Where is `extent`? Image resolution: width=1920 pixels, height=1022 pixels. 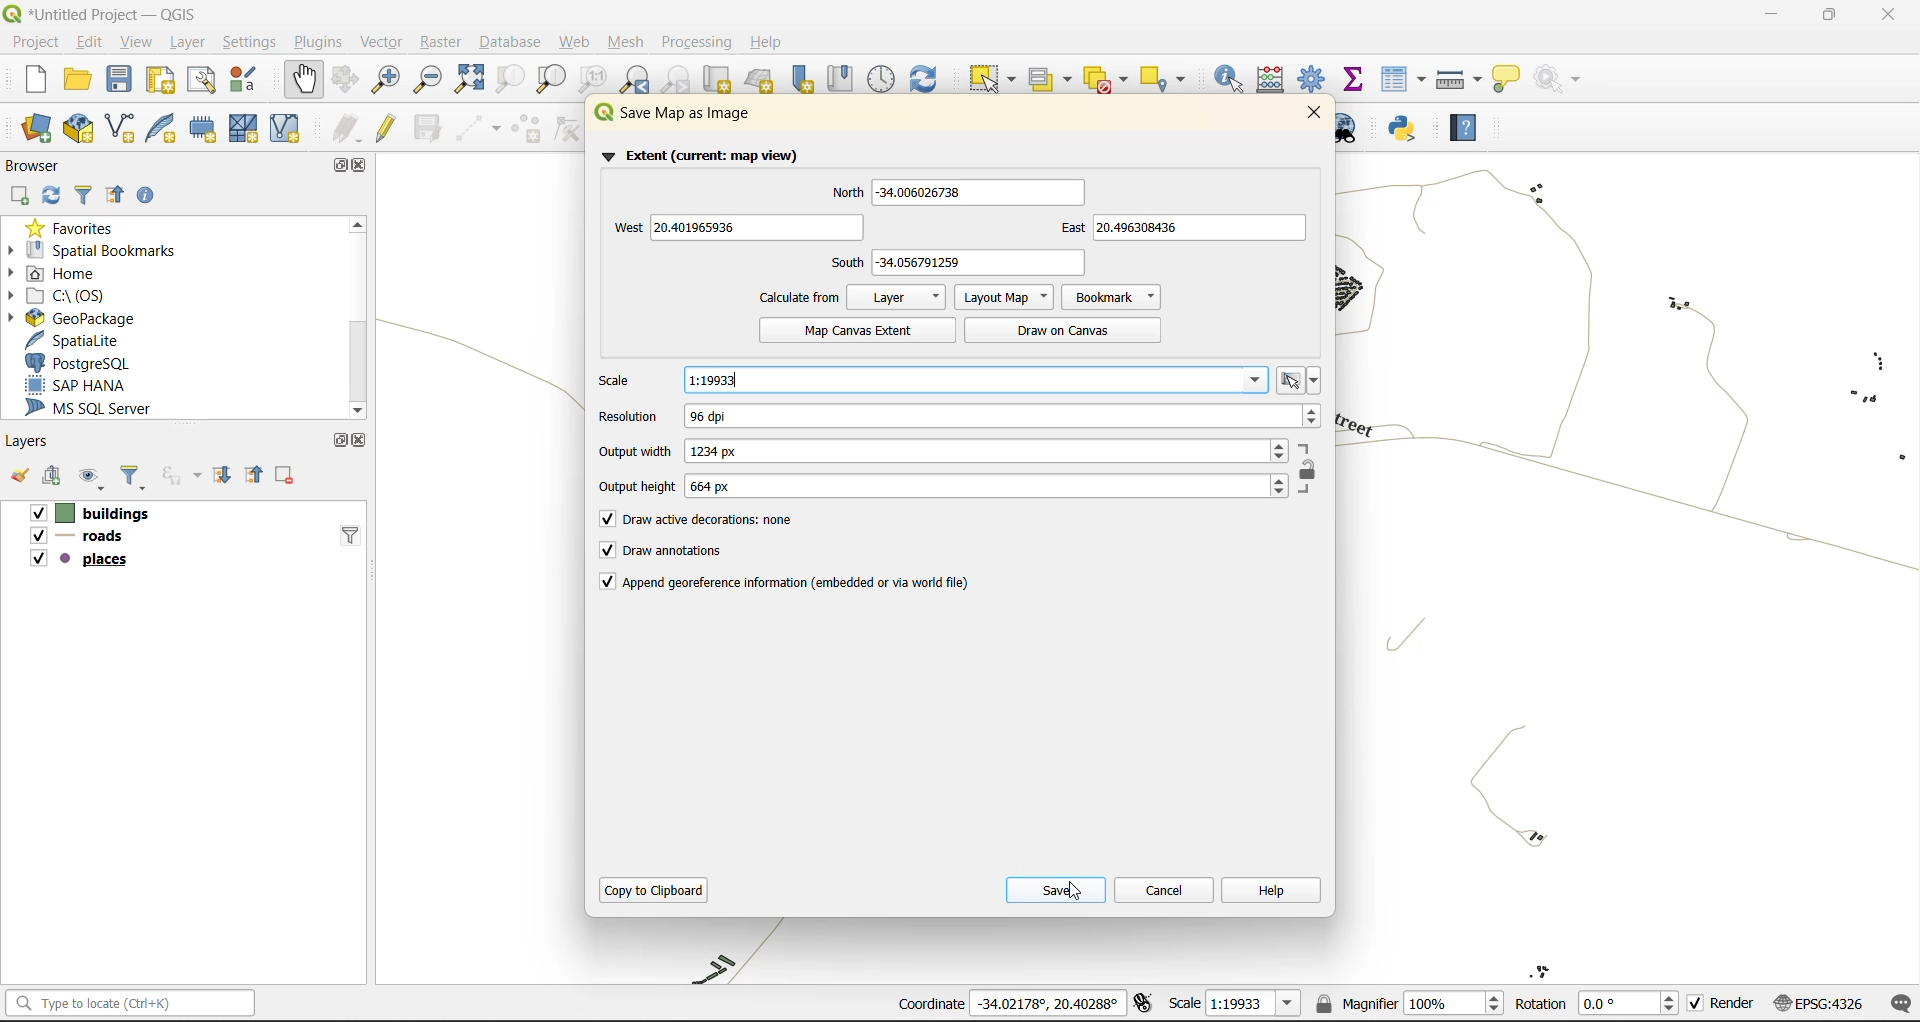
extent is located at coordinates (709, 155).